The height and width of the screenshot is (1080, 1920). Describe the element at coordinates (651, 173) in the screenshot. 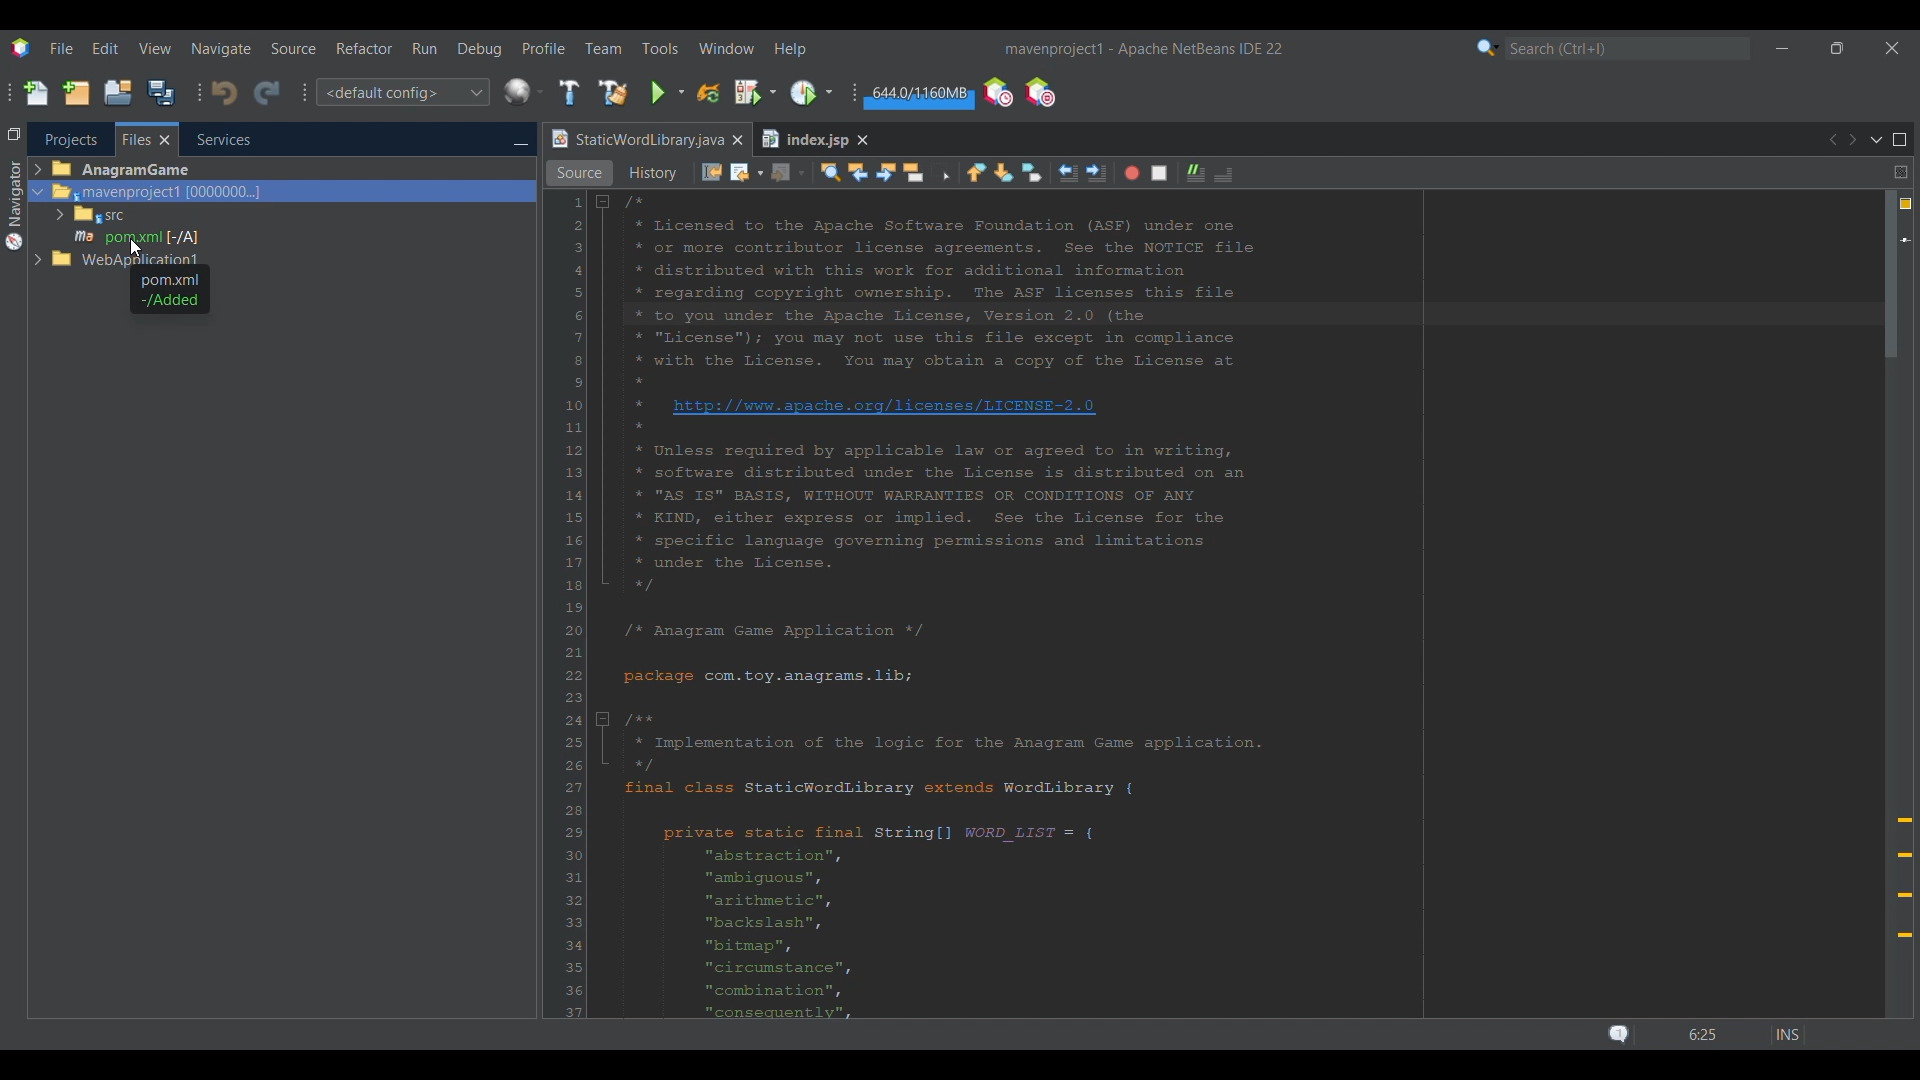

I see `History view` at that location.